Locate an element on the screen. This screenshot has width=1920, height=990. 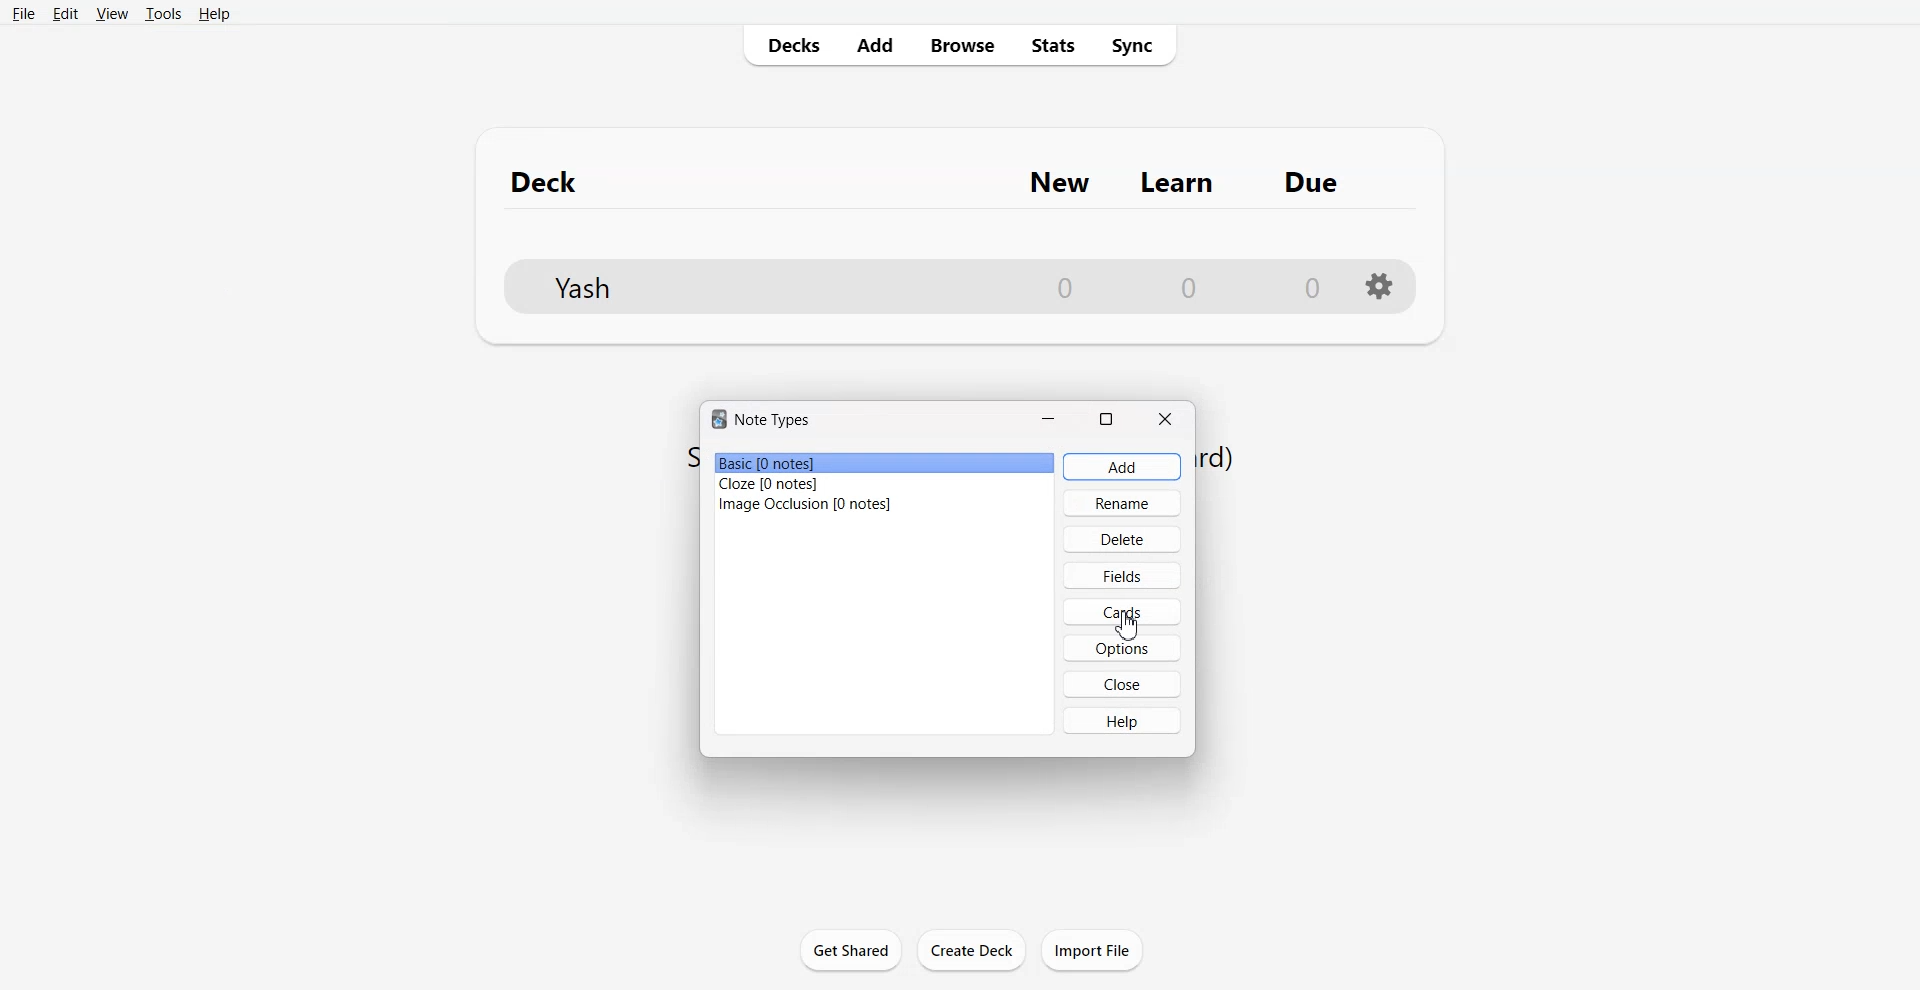
Sync is located at coordinates (1136, 44).